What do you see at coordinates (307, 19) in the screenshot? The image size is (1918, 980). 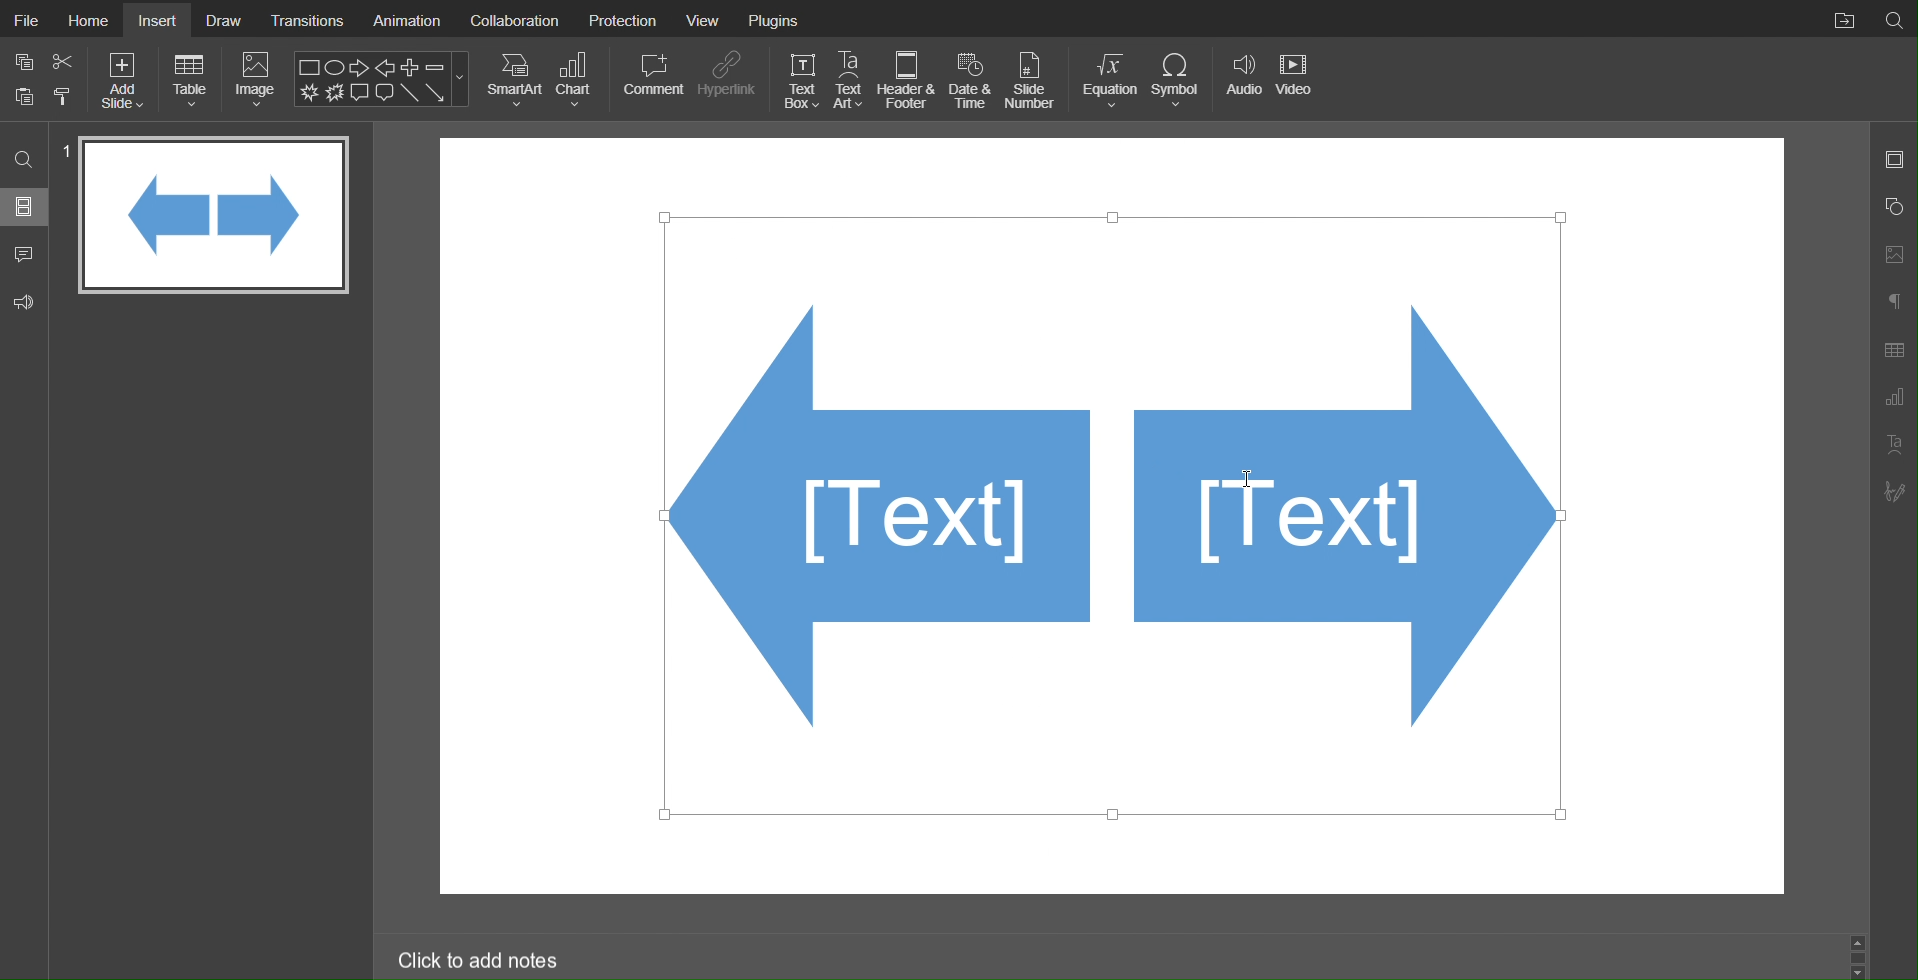 I see `Transitions` at bounding box center [307, 19].